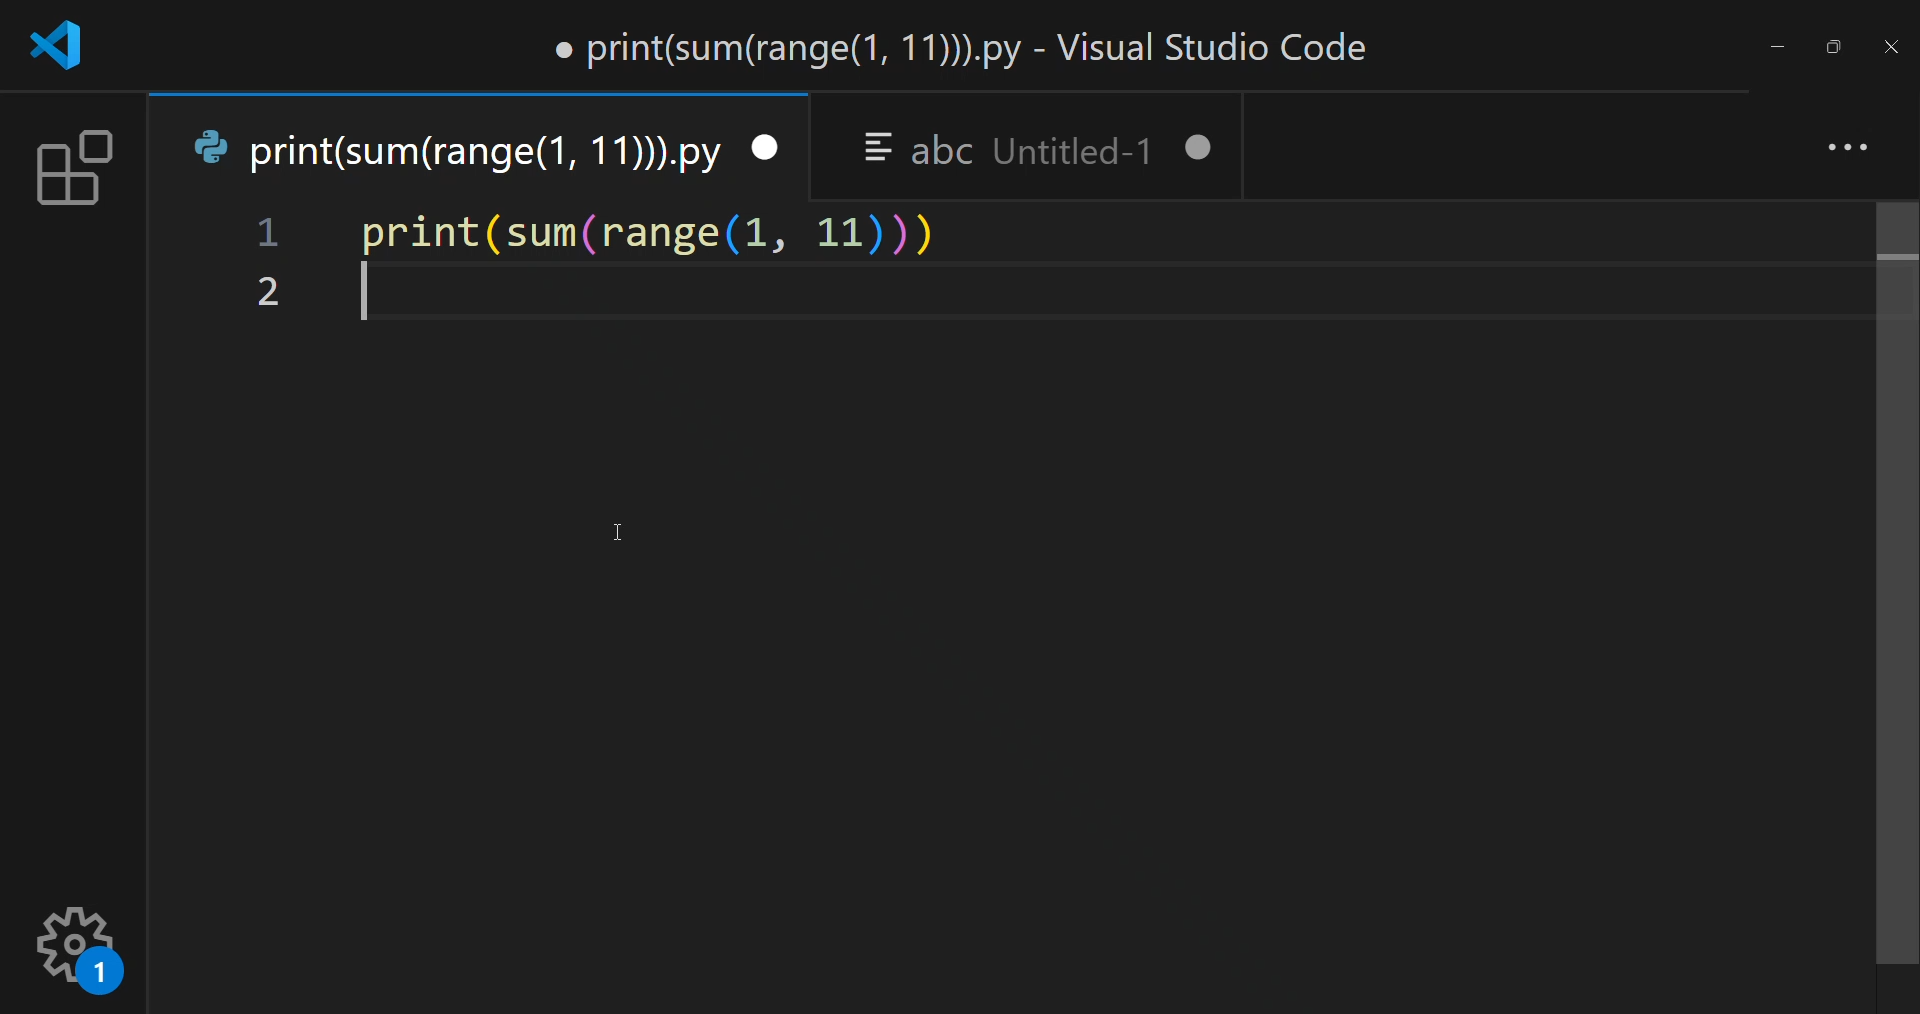 The image size is (1920, 1014). I want to click on setting , so click(77, 943).